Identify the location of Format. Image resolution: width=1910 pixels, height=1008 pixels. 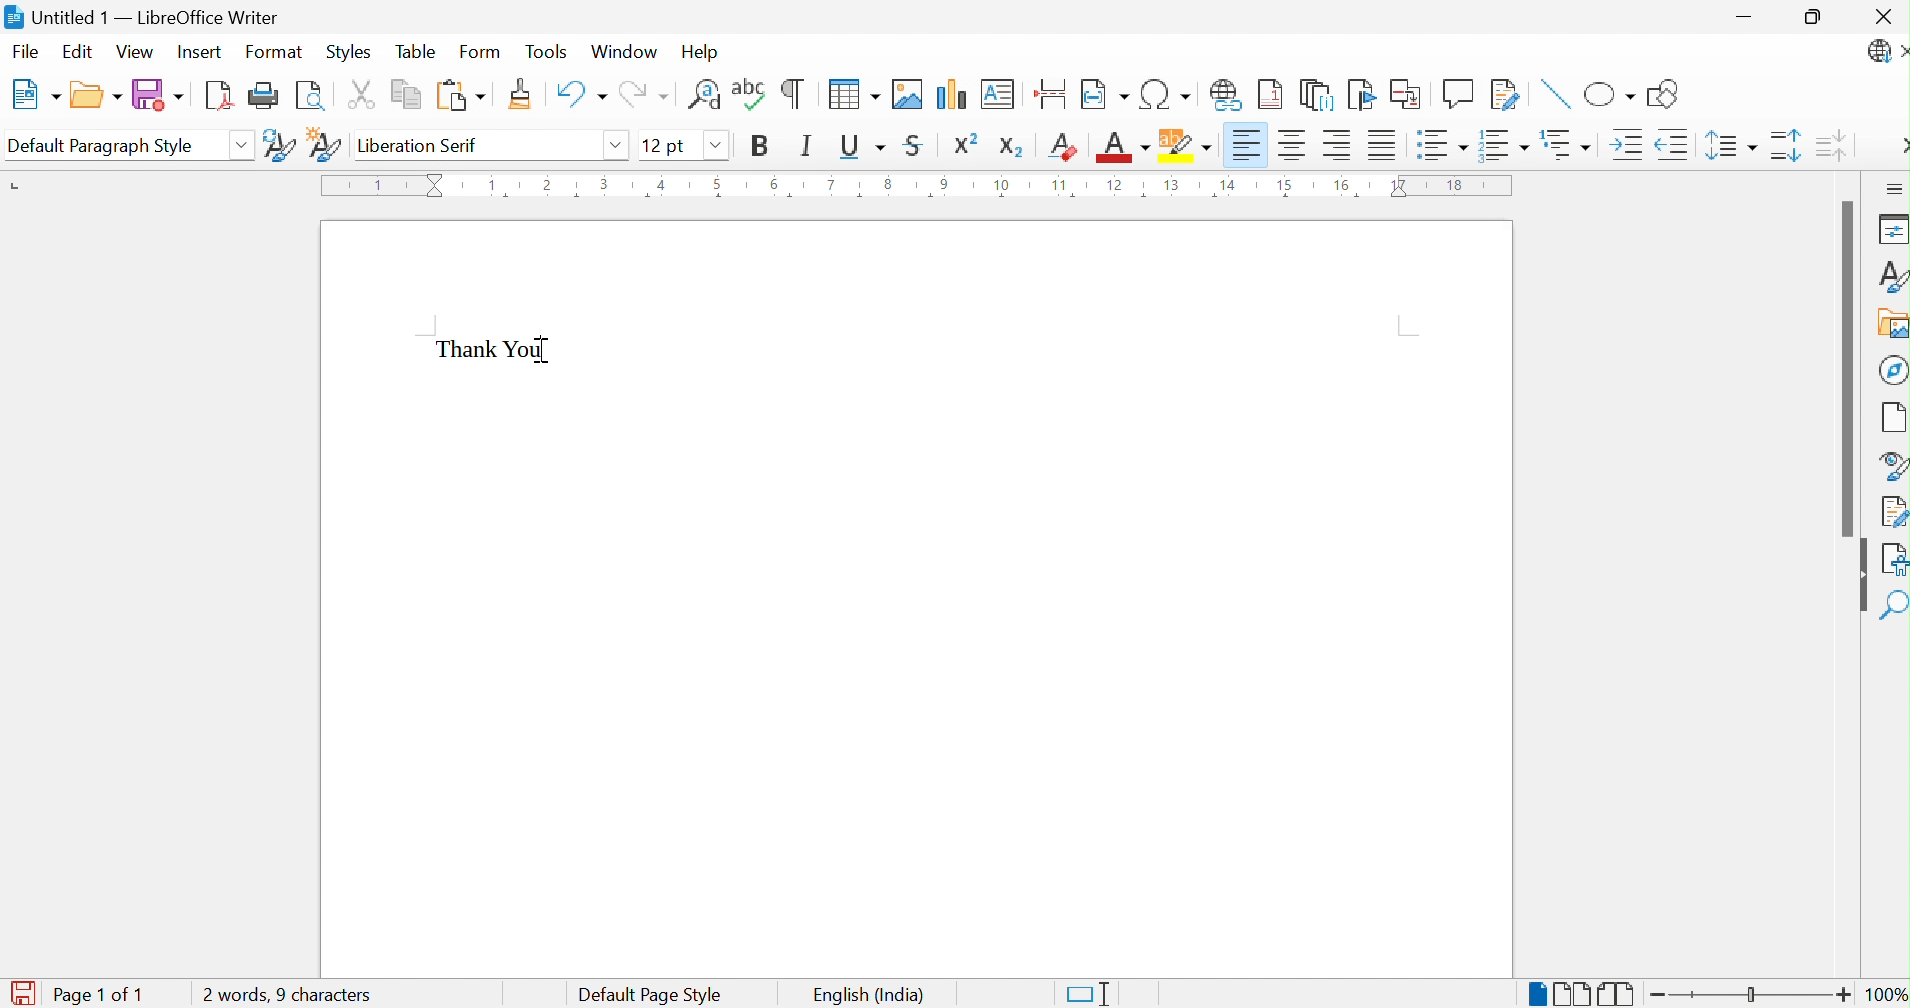
(276, 53).